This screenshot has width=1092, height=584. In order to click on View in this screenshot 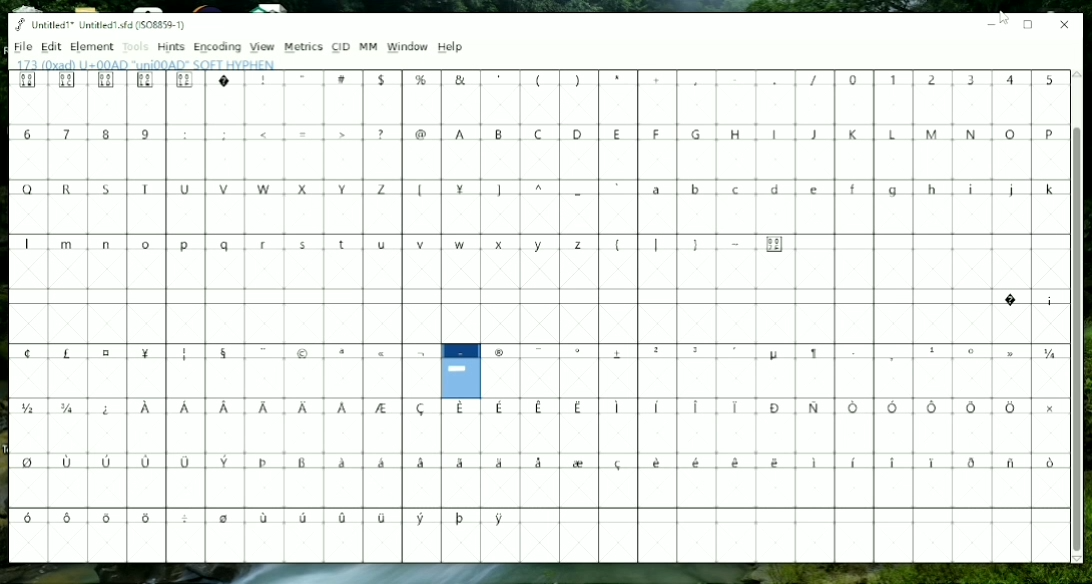, I will do `click(262, 48)`.